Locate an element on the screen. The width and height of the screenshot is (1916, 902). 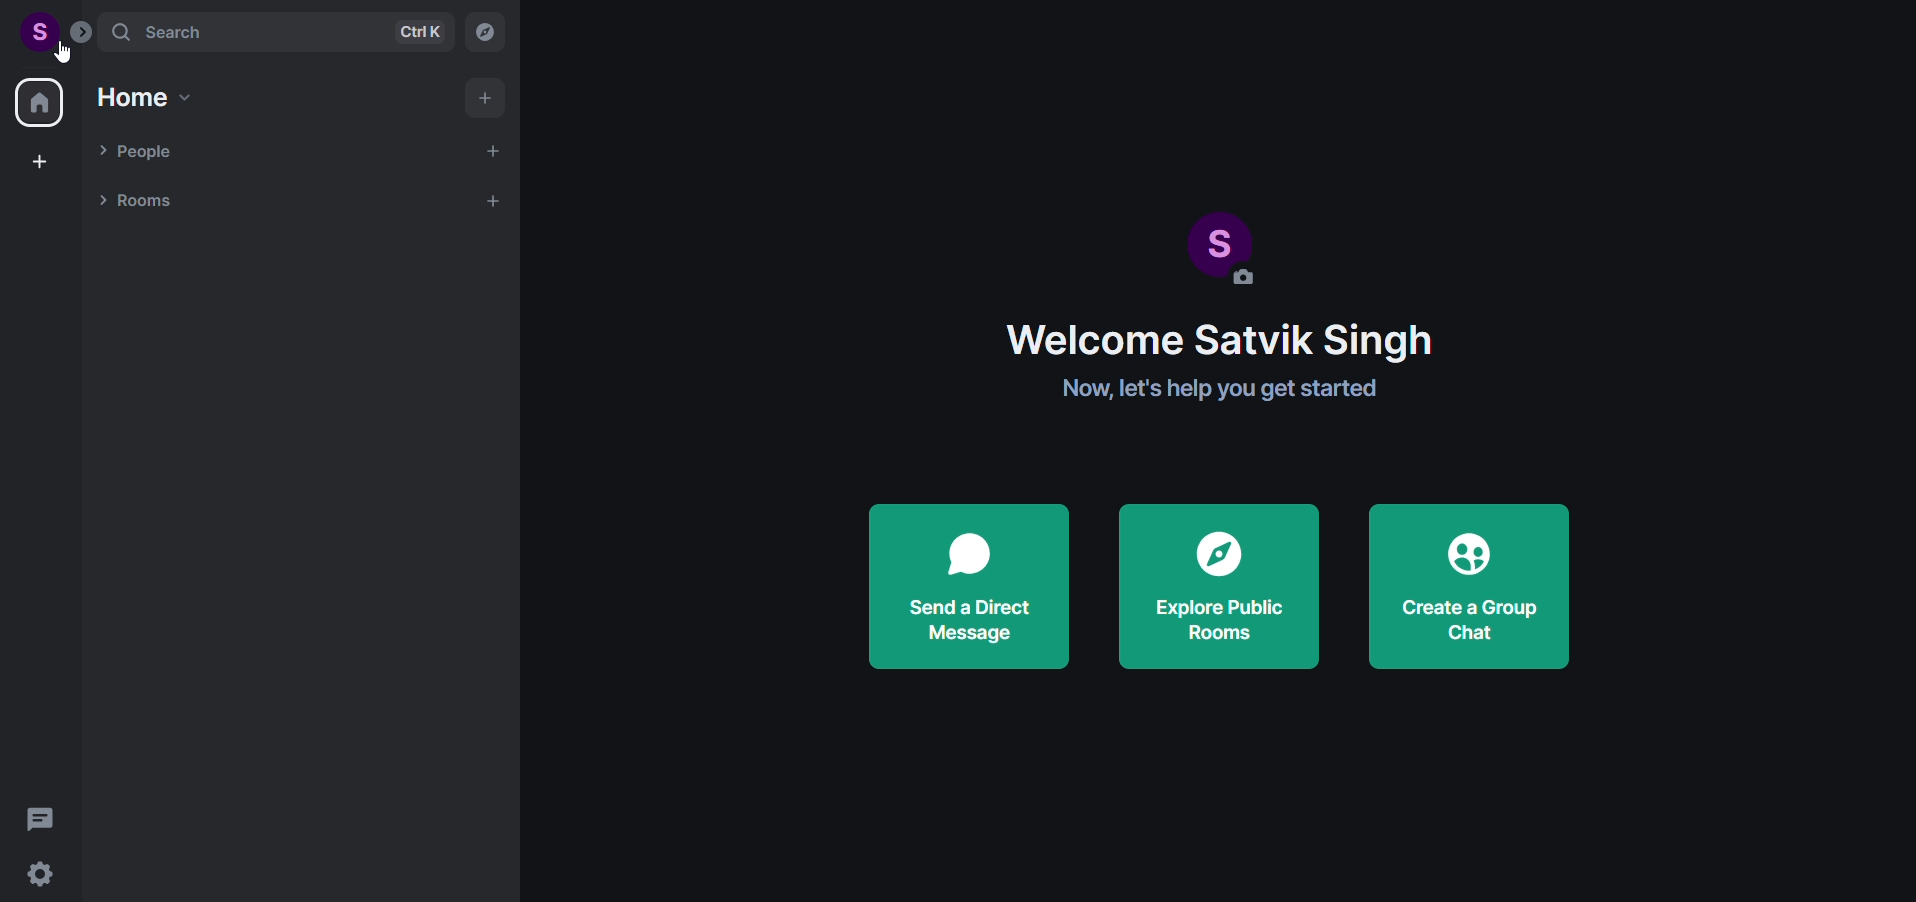
threads is located at coordinates (39, 812).